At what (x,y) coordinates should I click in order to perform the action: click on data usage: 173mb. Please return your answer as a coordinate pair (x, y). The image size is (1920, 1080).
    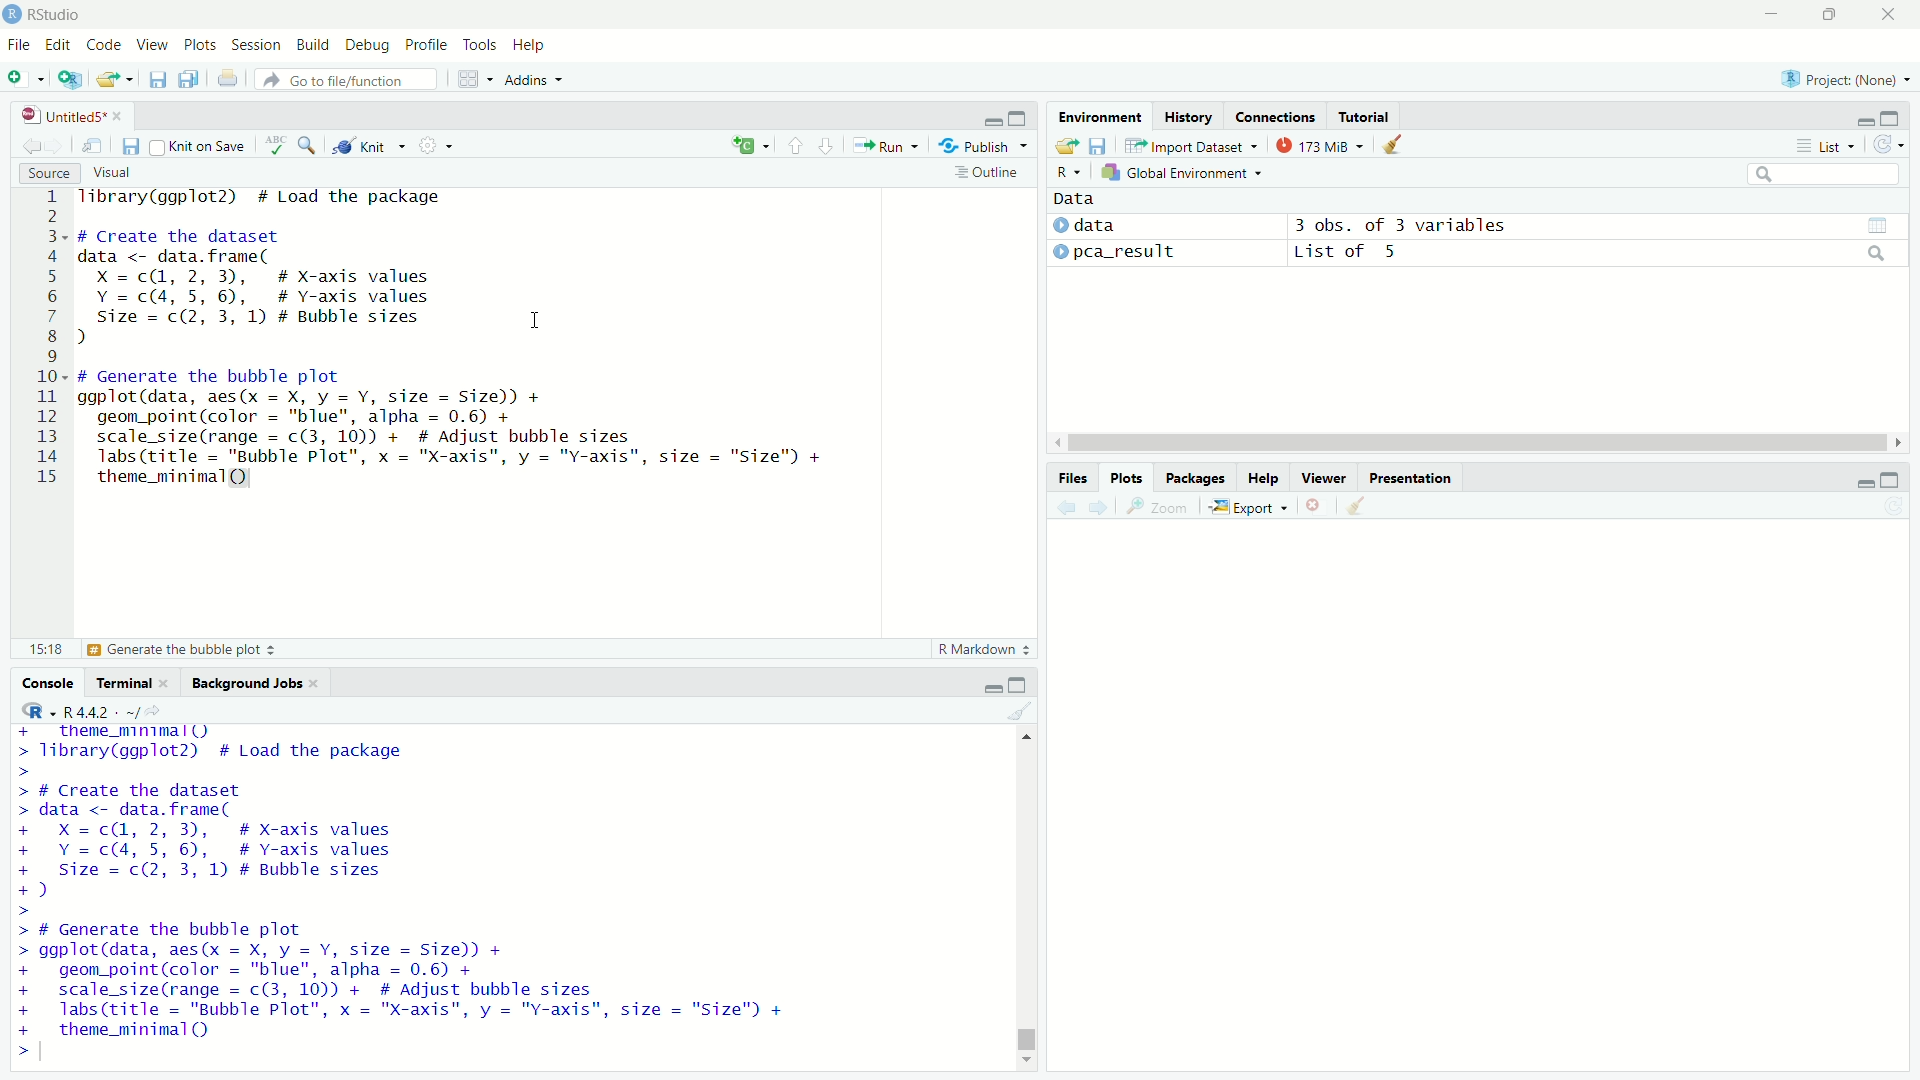
    Looking at the image, I should click on (1318, 144).